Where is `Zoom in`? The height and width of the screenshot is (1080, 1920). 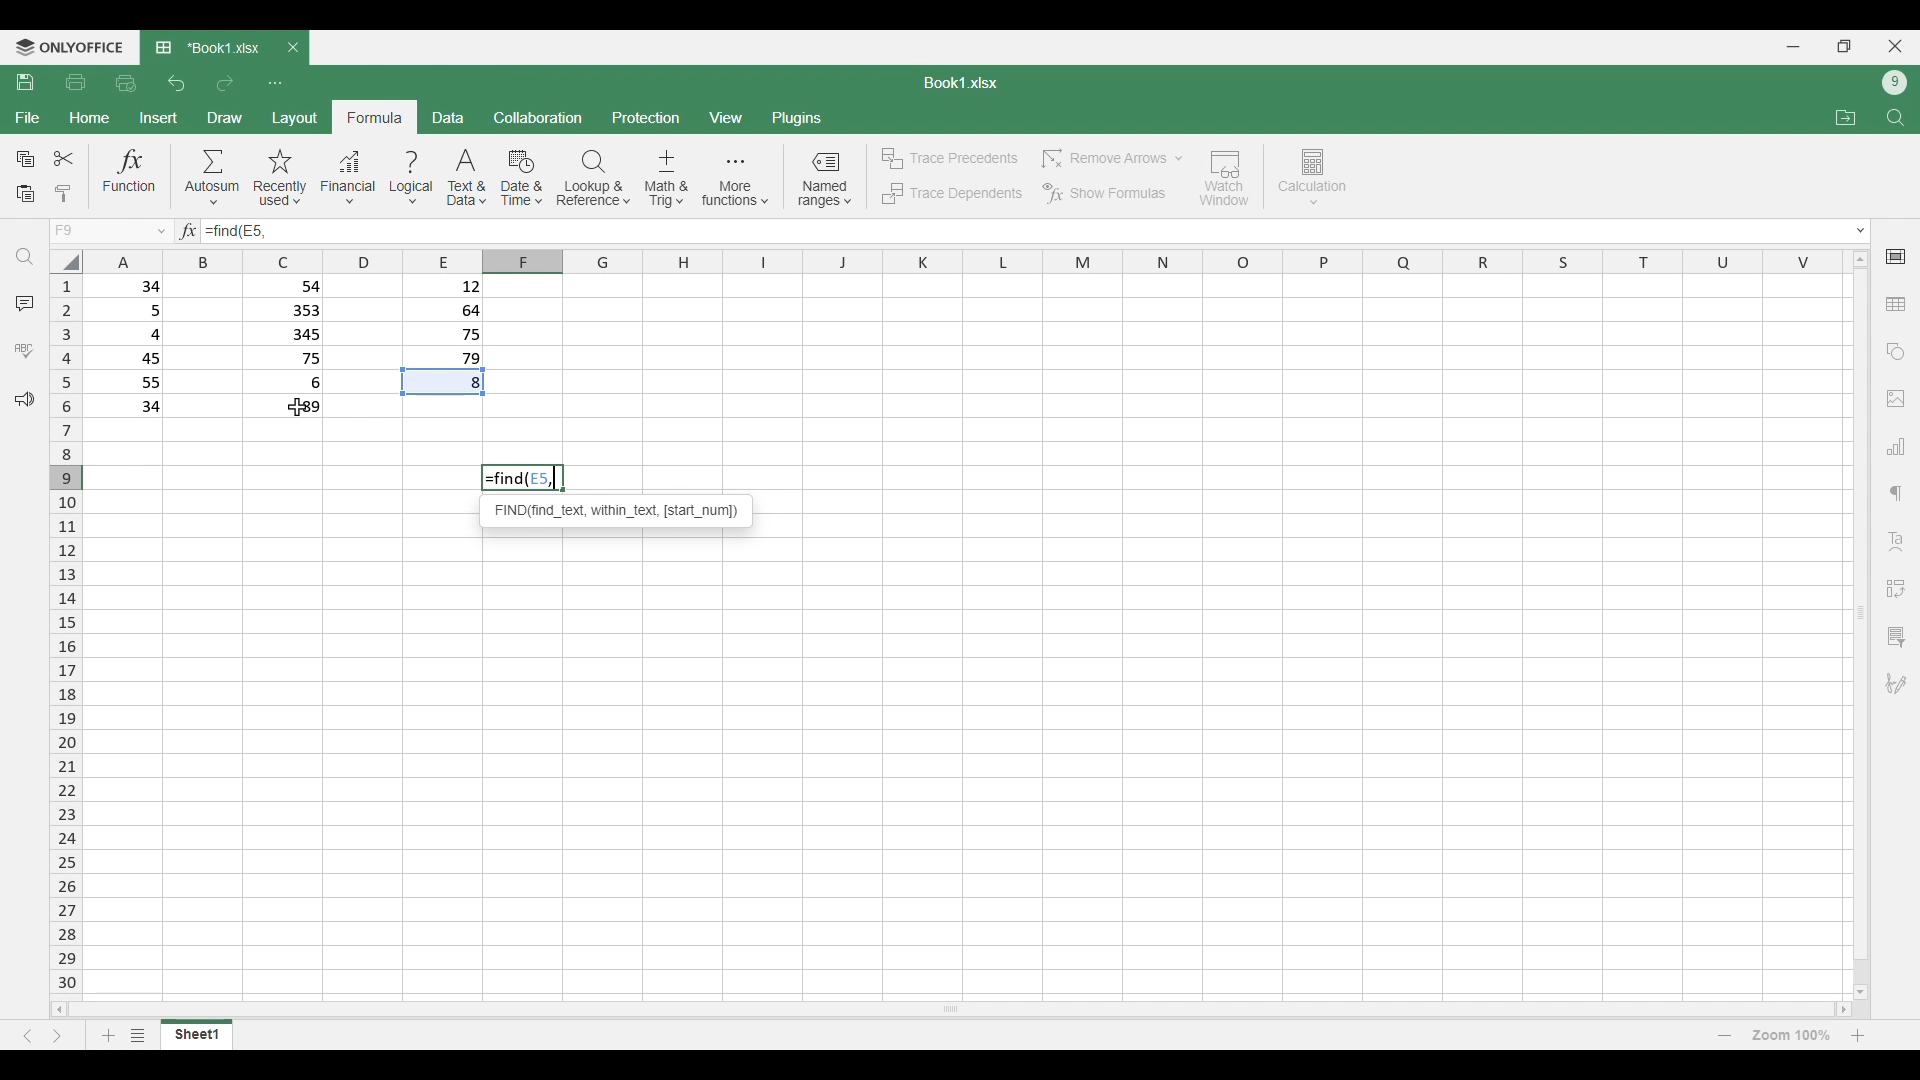 Zoom in is located at coordinates (1858, 1035).